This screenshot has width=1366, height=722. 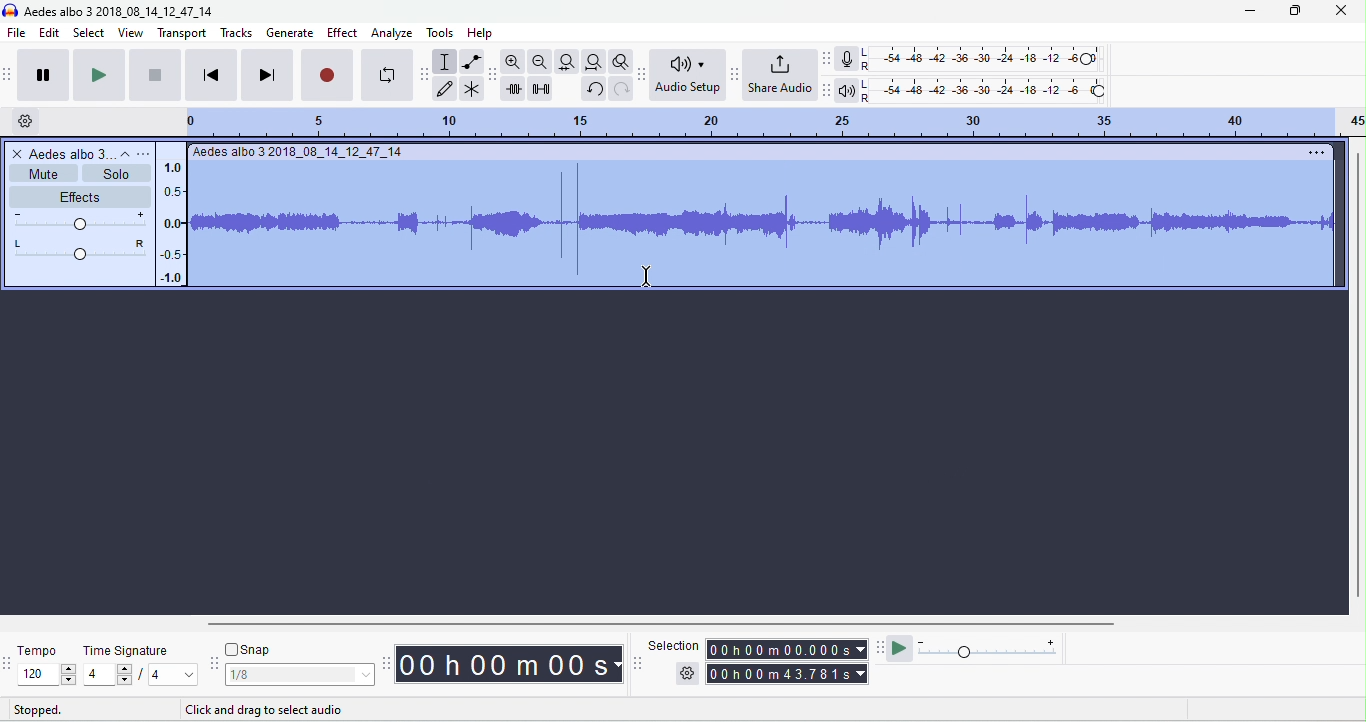 What do you see at coordinates (472, 62) in the screenshot?
I see `envelop tool` at bounding box center [472, 62].